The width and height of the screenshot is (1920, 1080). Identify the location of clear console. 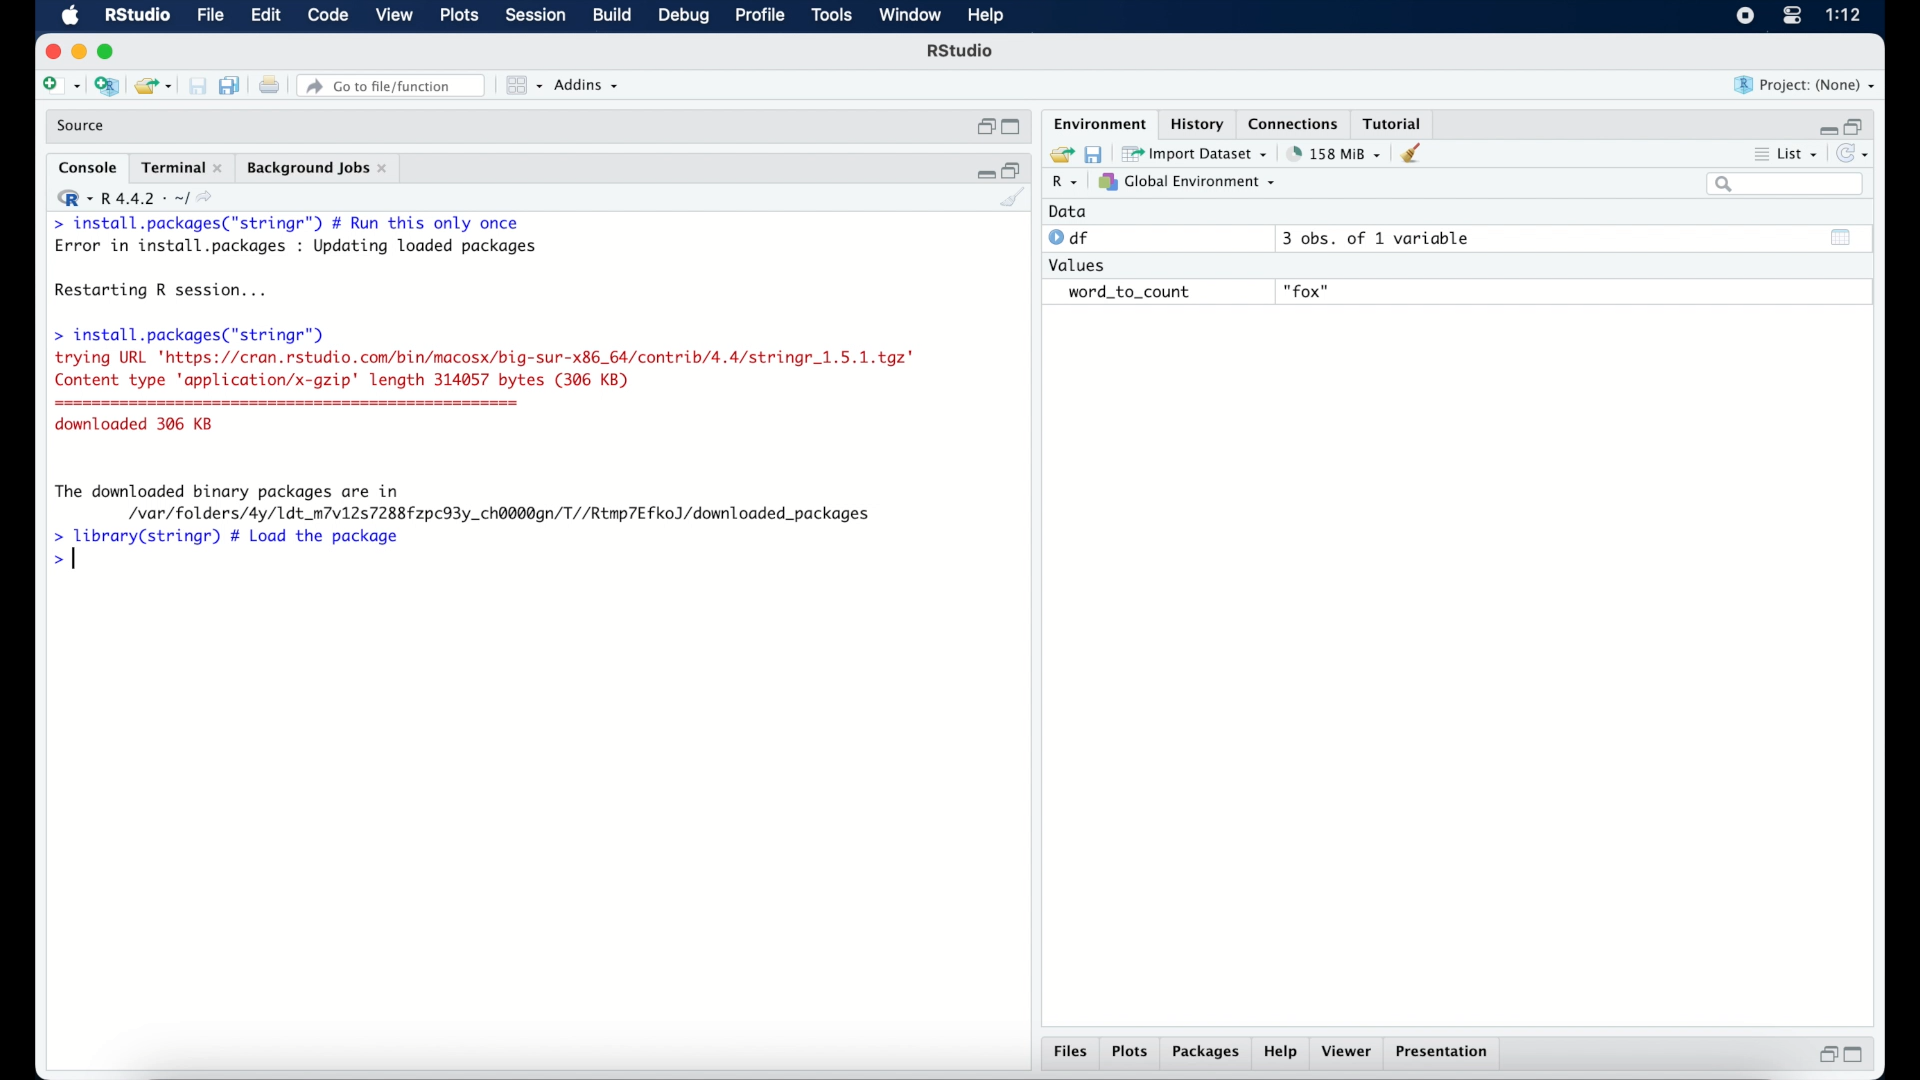
(1014, 199).